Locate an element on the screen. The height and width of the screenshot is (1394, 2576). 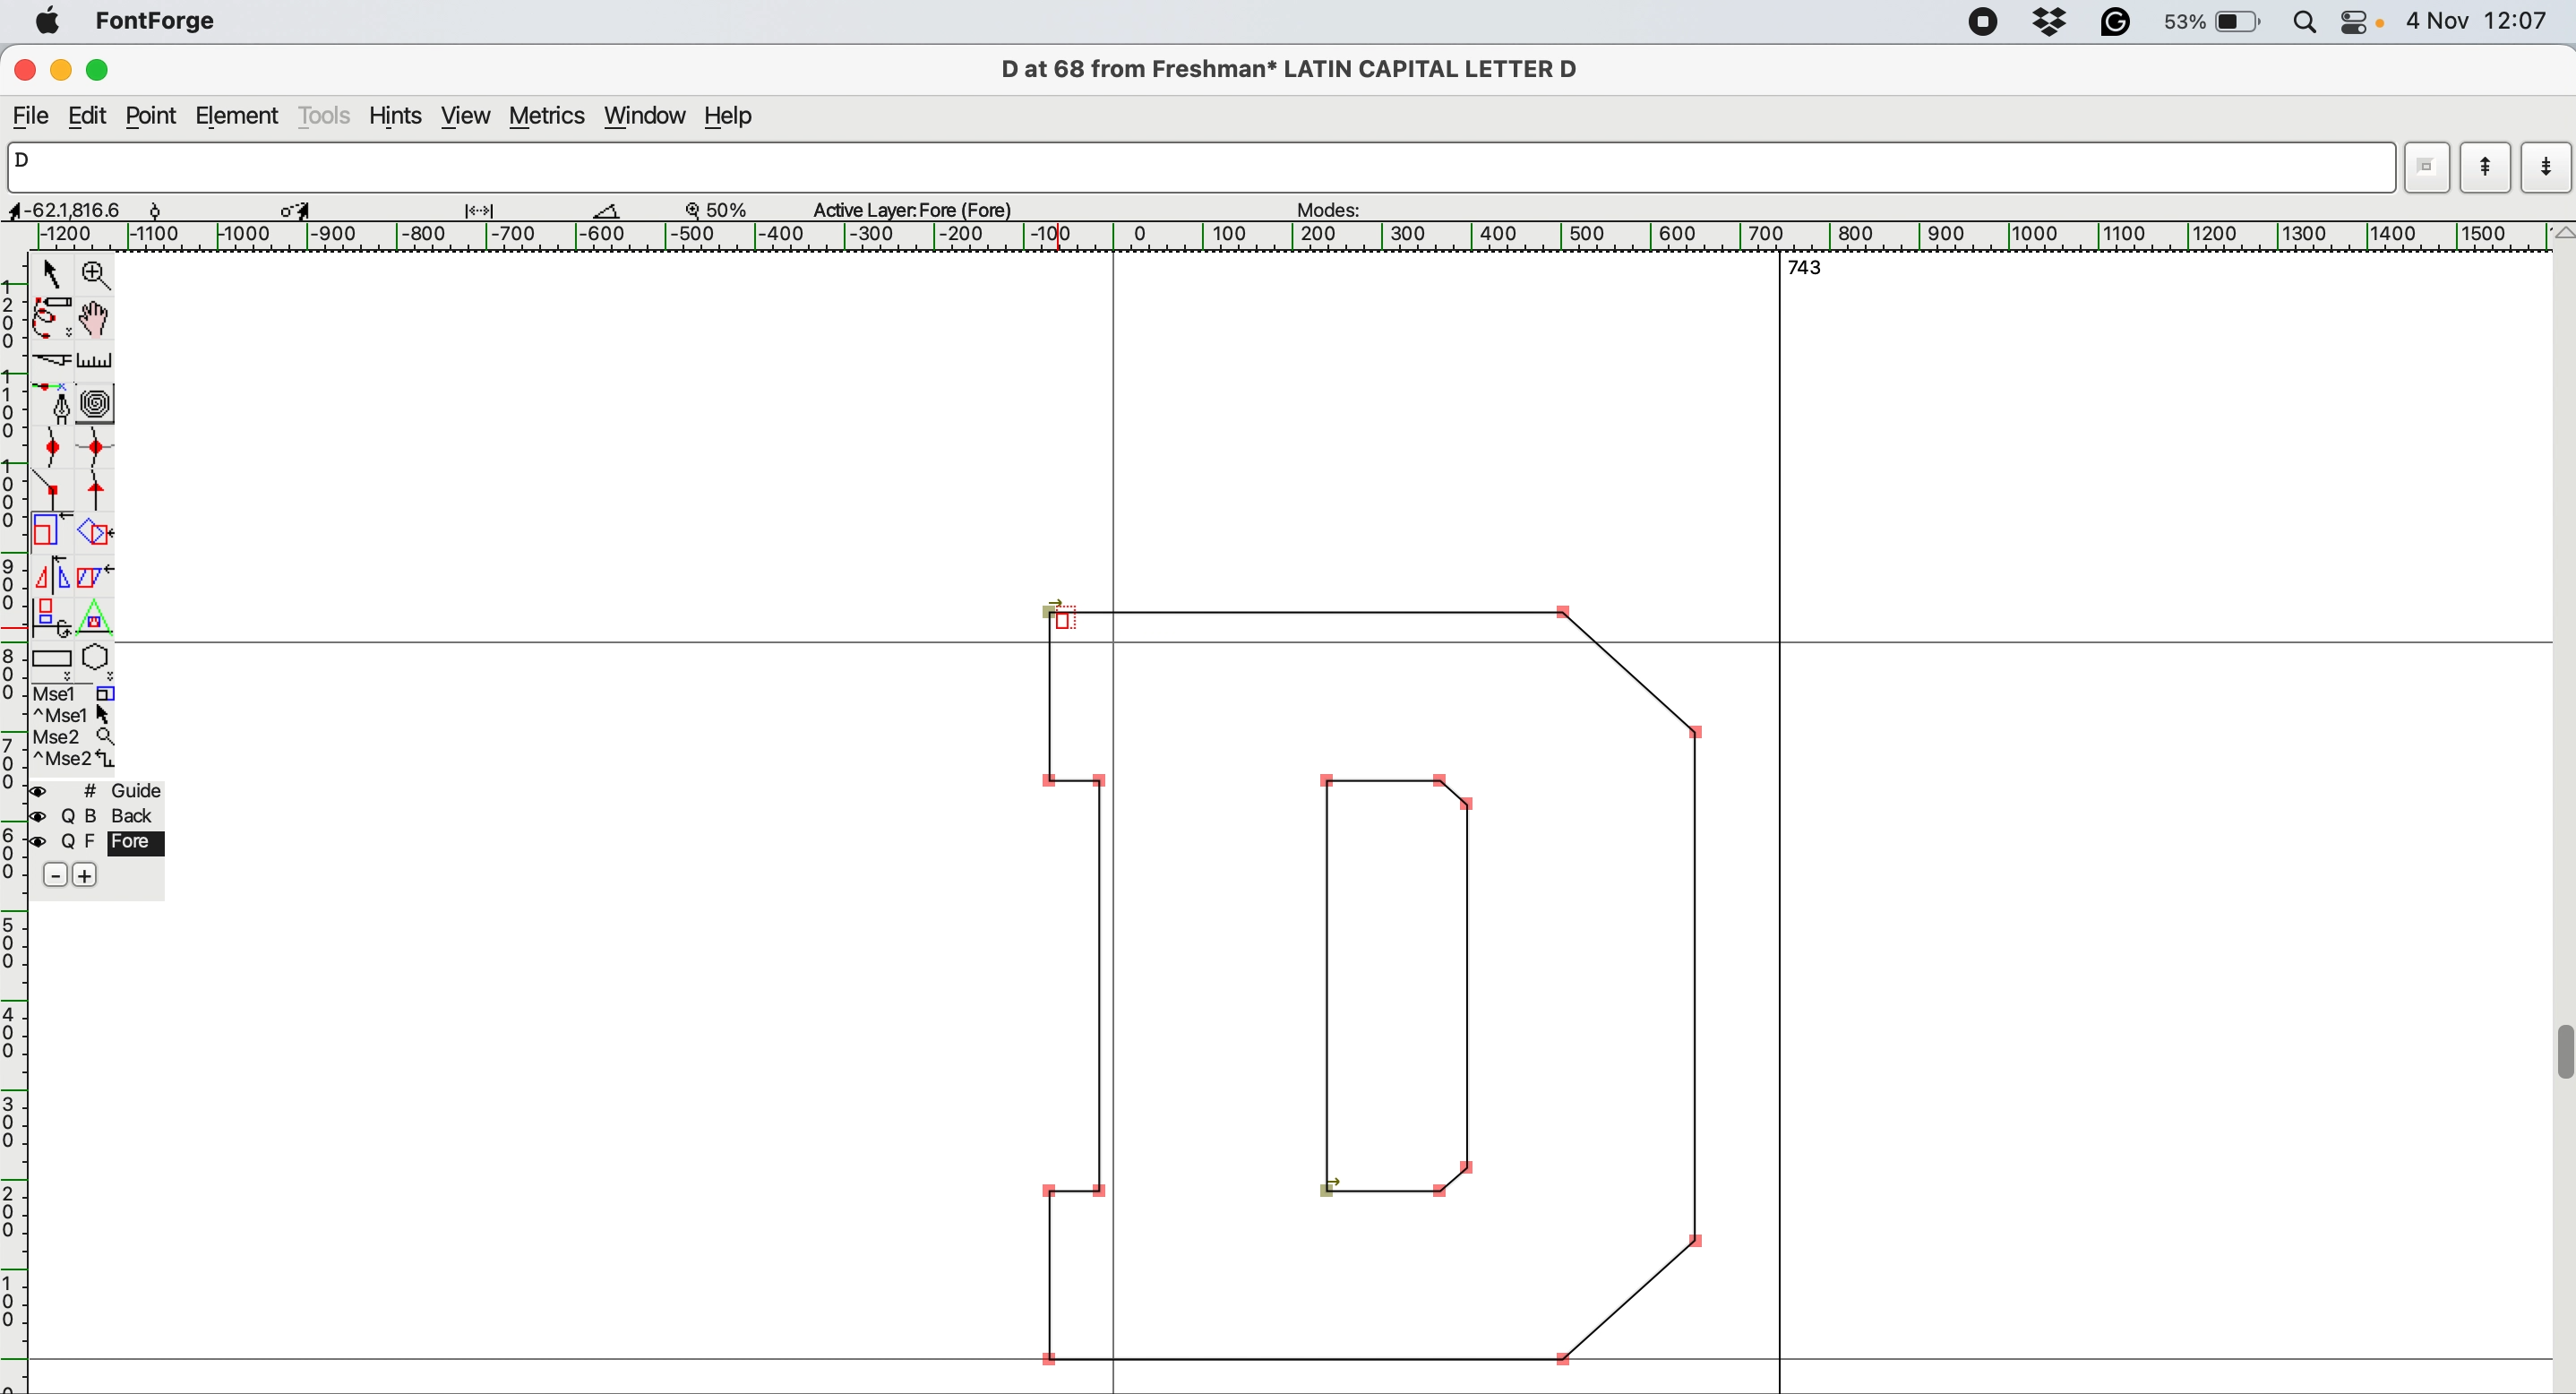
cursor is located at coordinates (1063, 614).